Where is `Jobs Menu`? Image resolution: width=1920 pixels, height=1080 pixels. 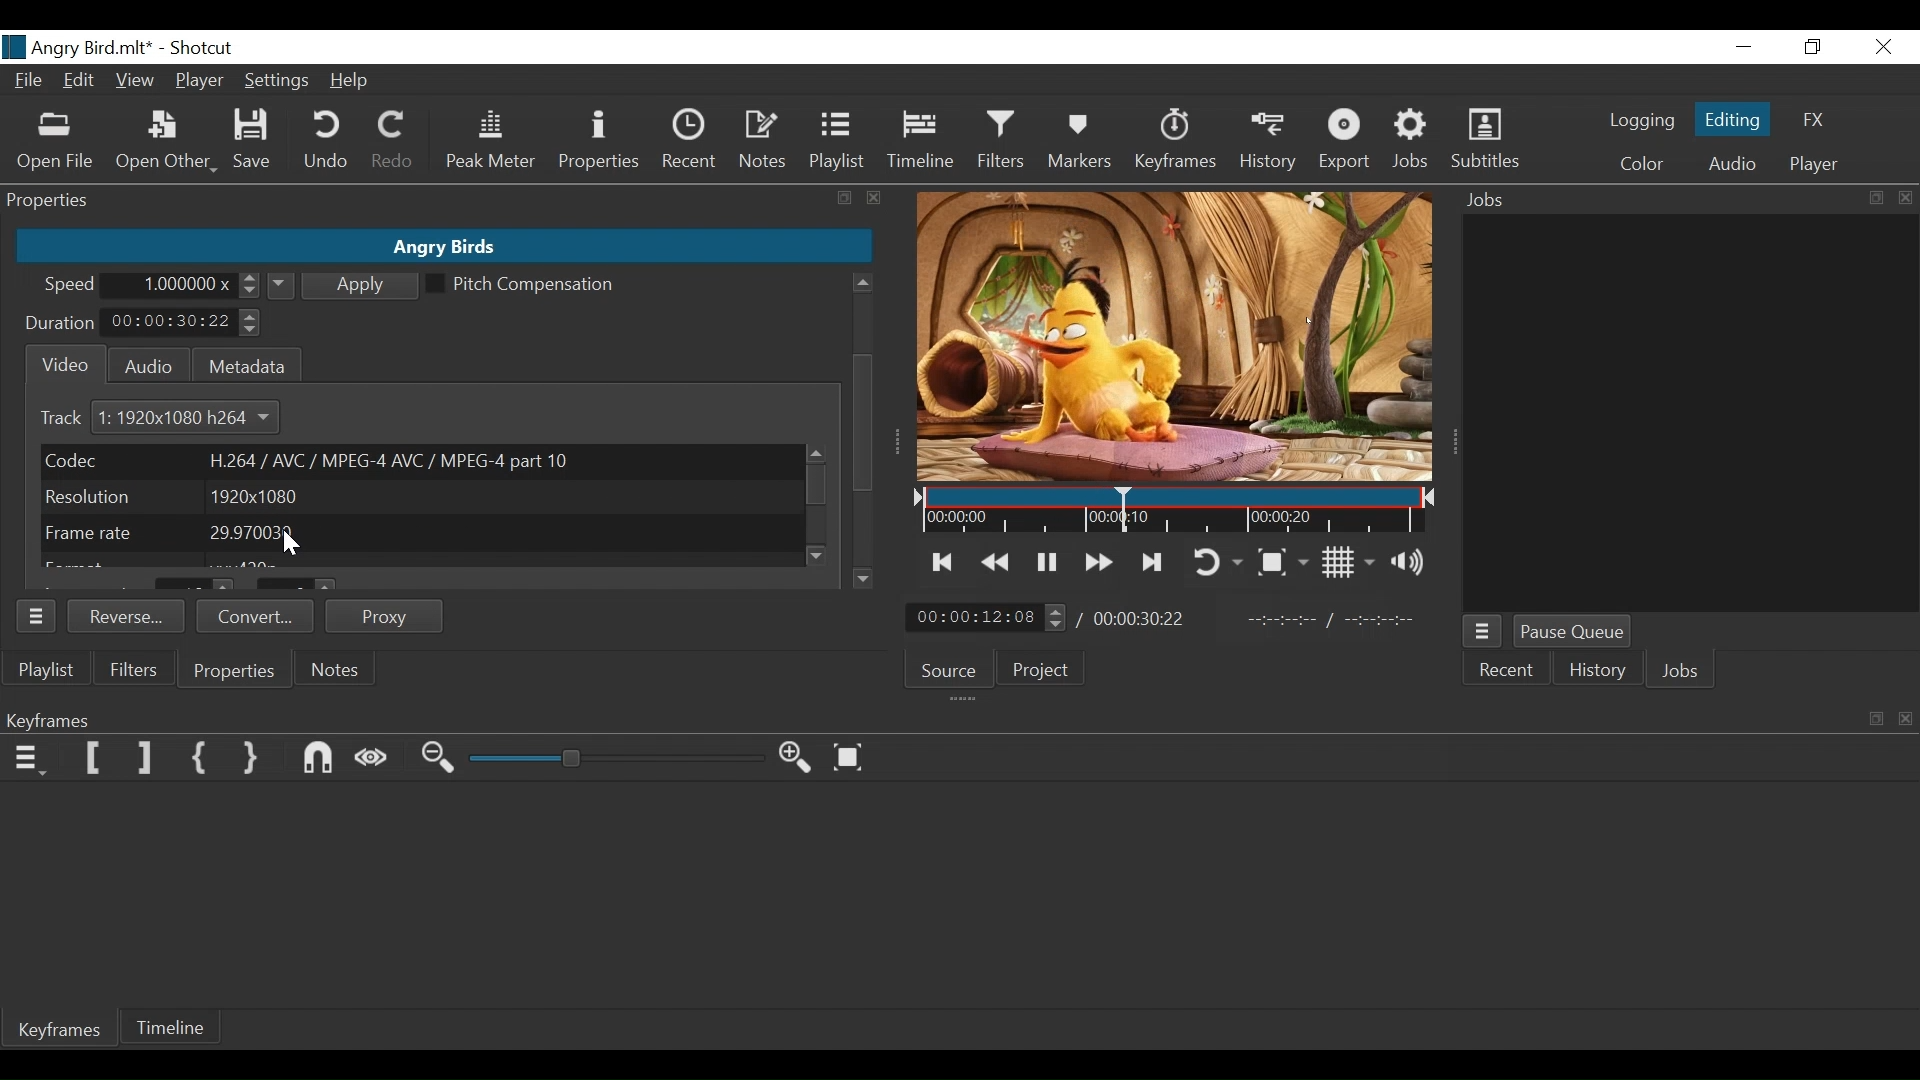
Jobs Menu is located at coordinates (1484, 634).